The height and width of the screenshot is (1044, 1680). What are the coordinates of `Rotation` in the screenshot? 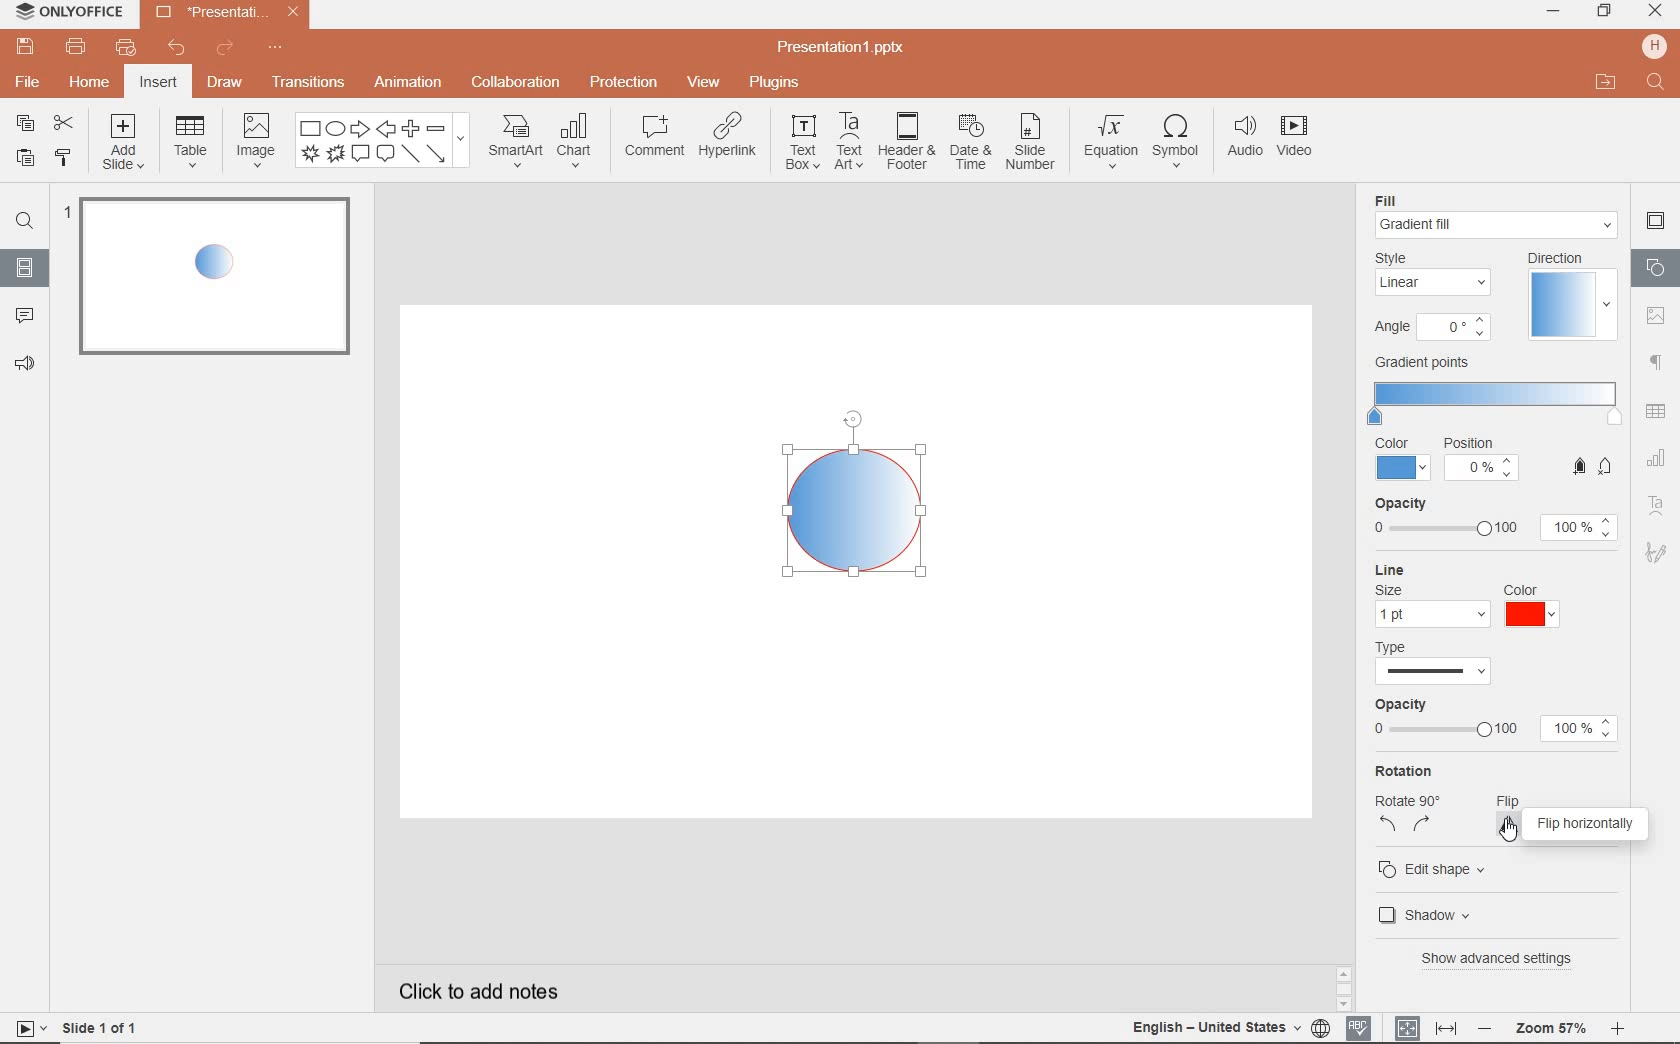 It's located at (1411, 771).